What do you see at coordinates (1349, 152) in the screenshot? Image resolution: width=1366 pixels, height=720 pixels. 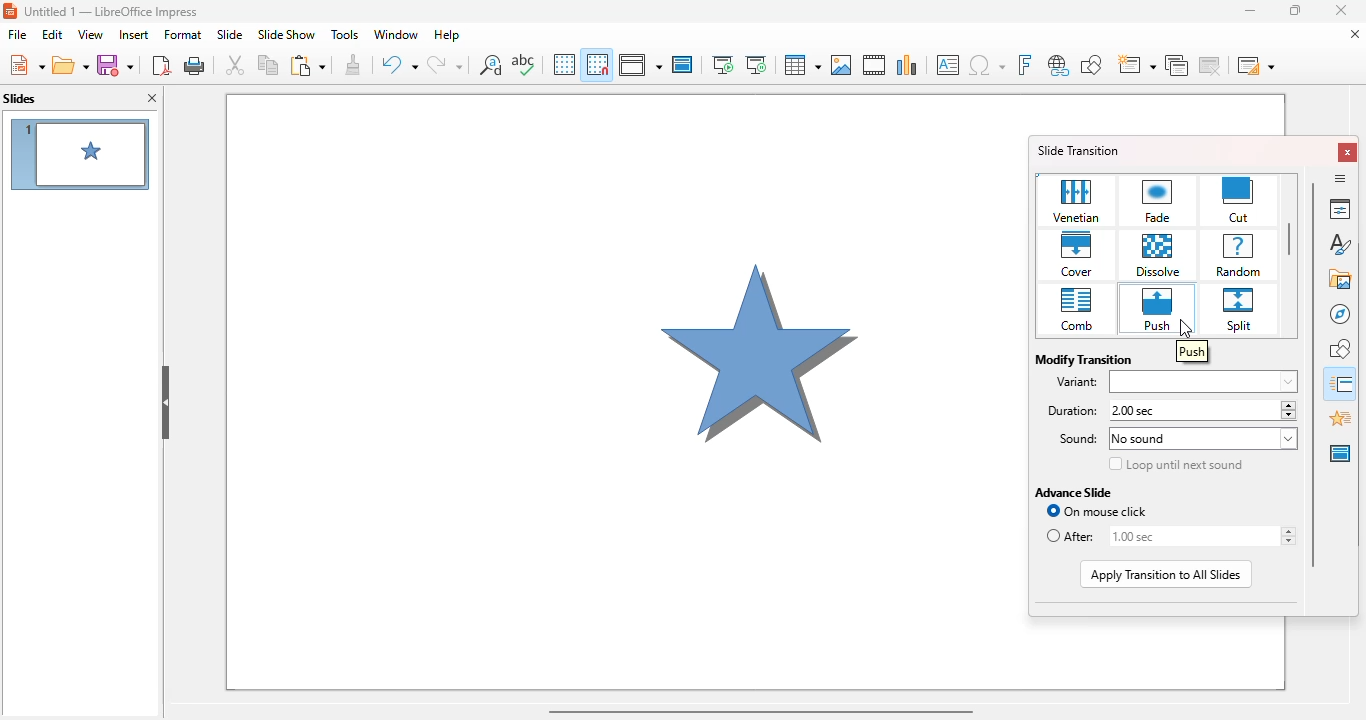 I see `close` at bounding box center [1349, 152].